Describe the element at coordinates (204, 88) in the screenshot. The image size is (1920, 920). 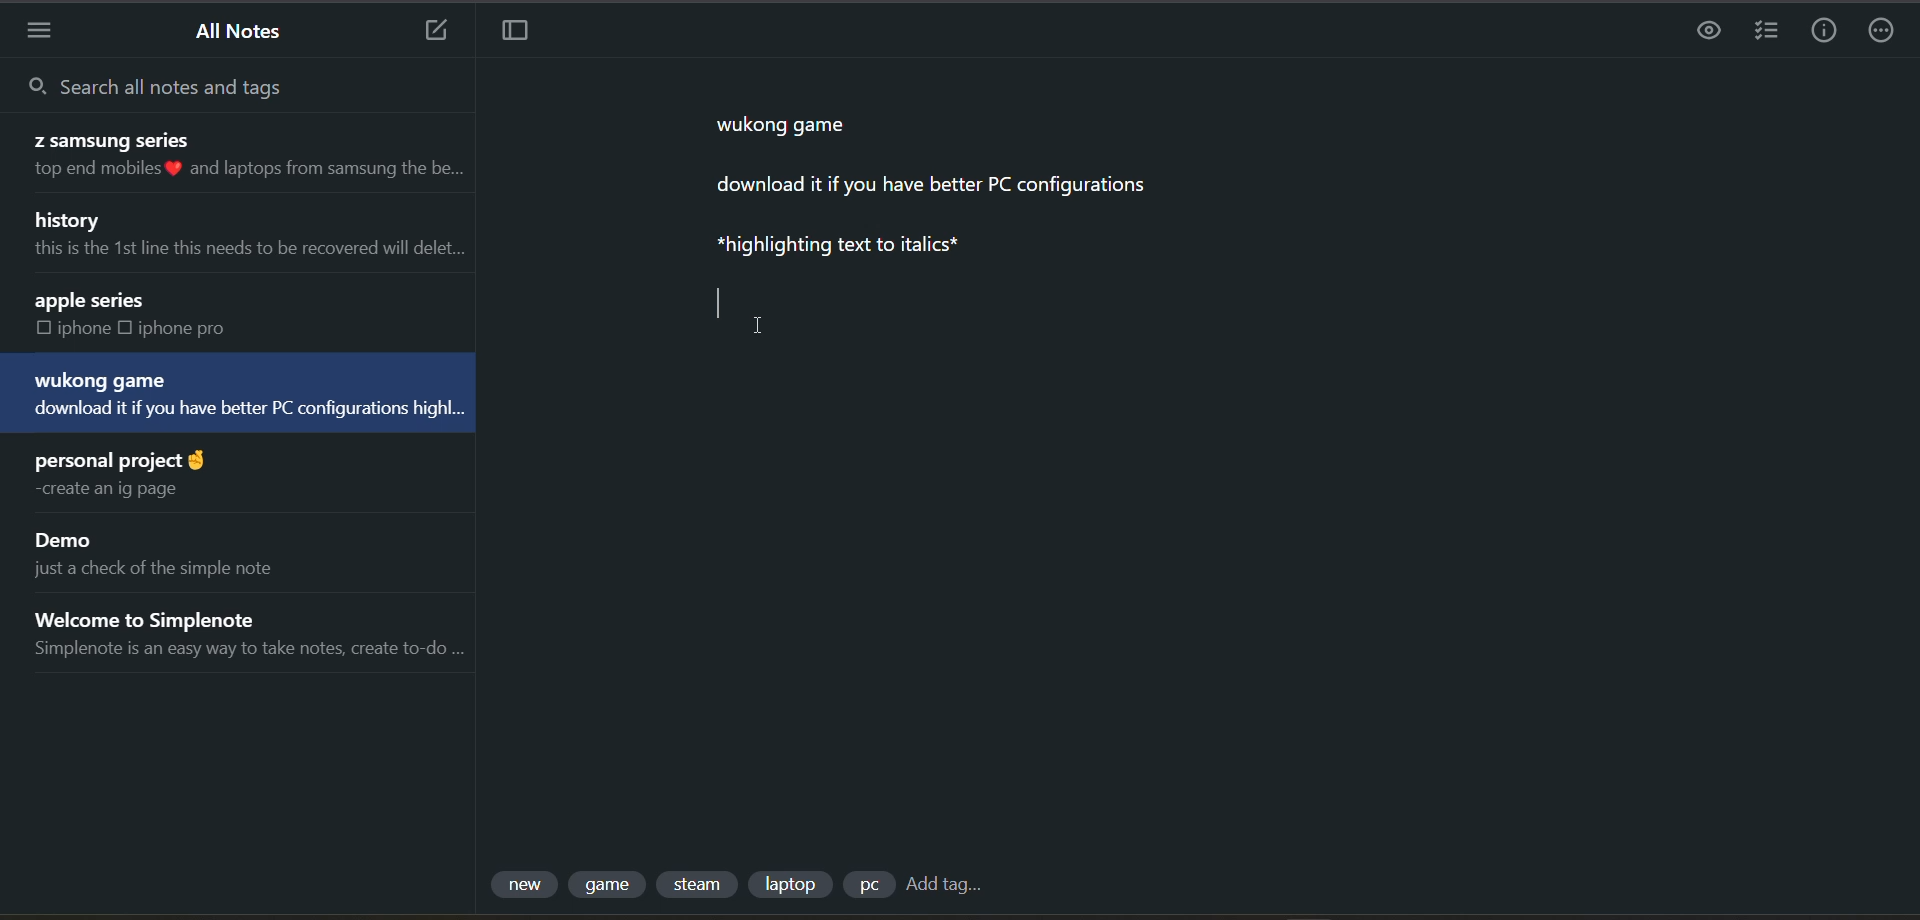
I see `search all notes and tags` at that location.